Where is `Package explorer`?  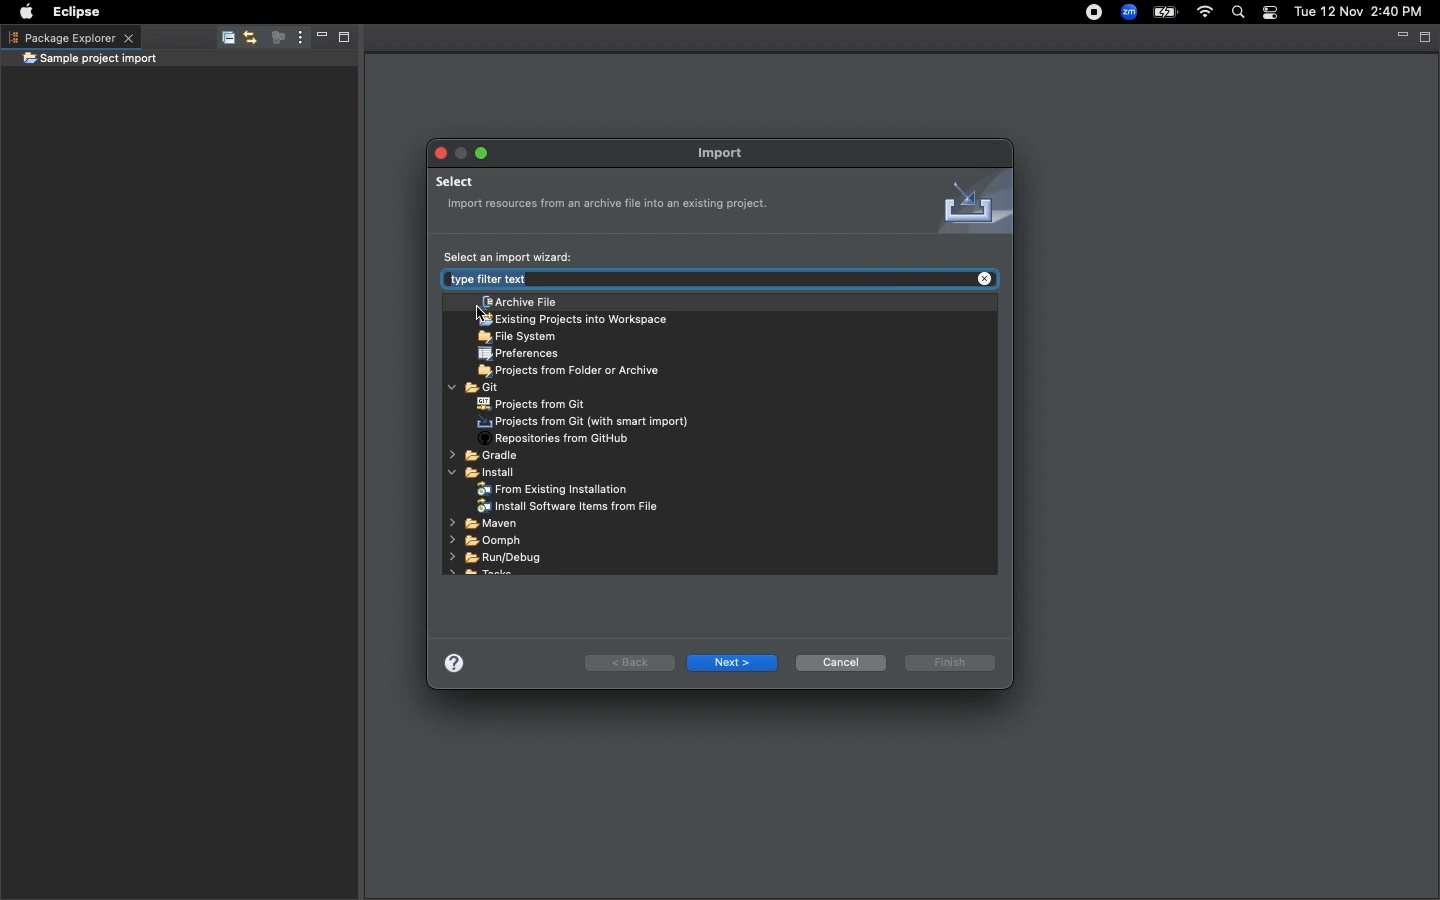 Package explorer is located at coordinates (70, 37).